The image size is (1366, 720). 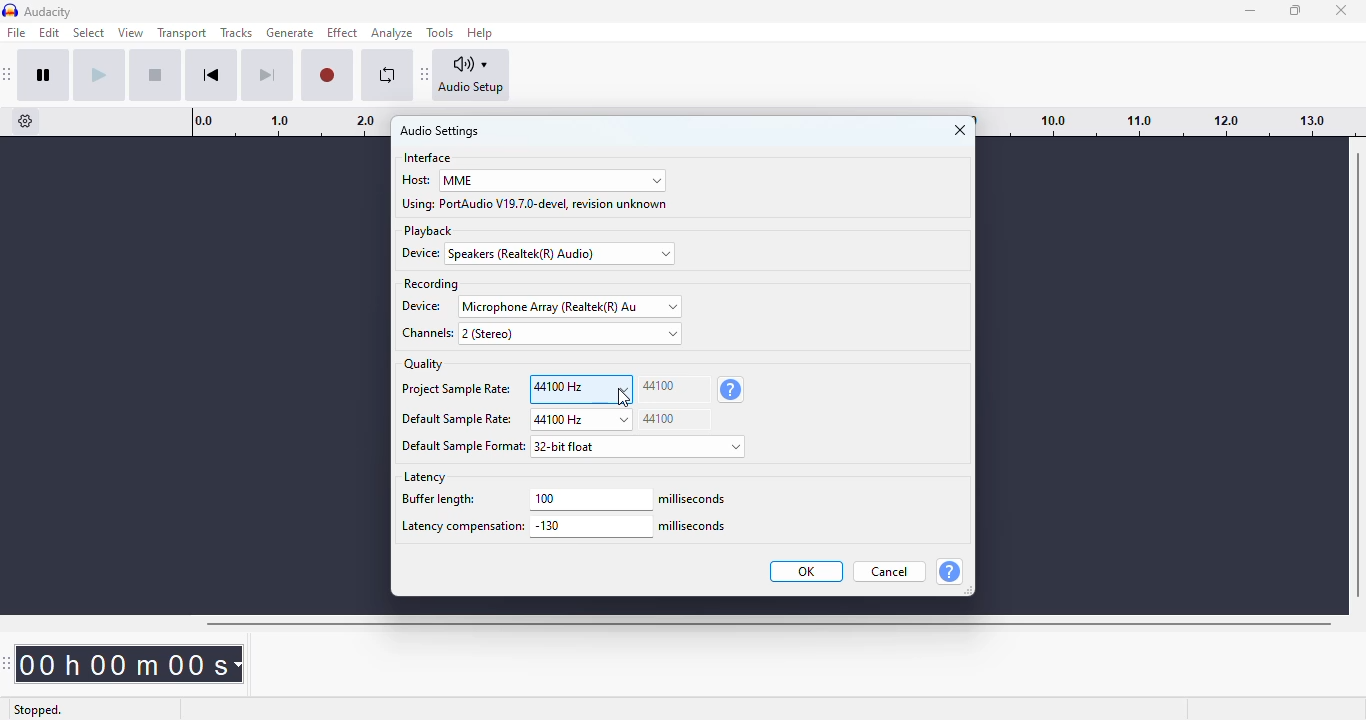 I want to click on help, so click(x=481, y=32).